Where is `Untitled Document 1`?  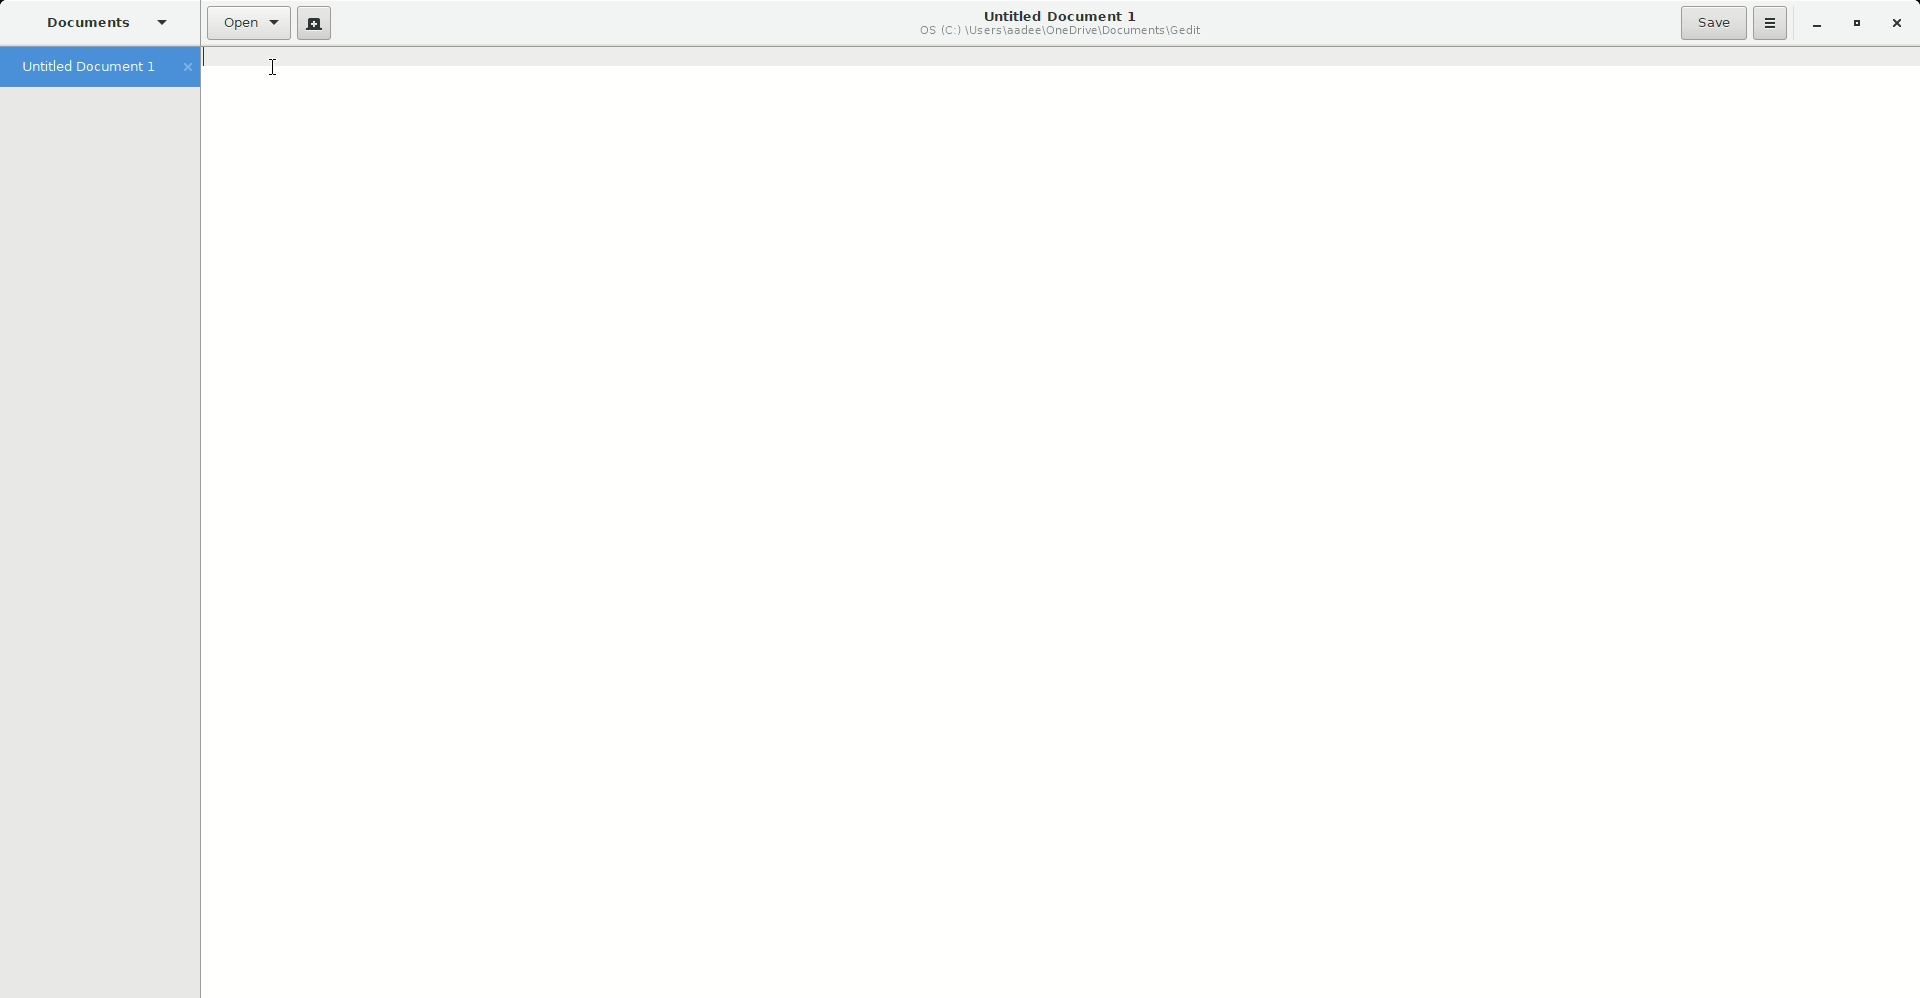
Untitled Document 1 is located at coordinates (1063, 25).